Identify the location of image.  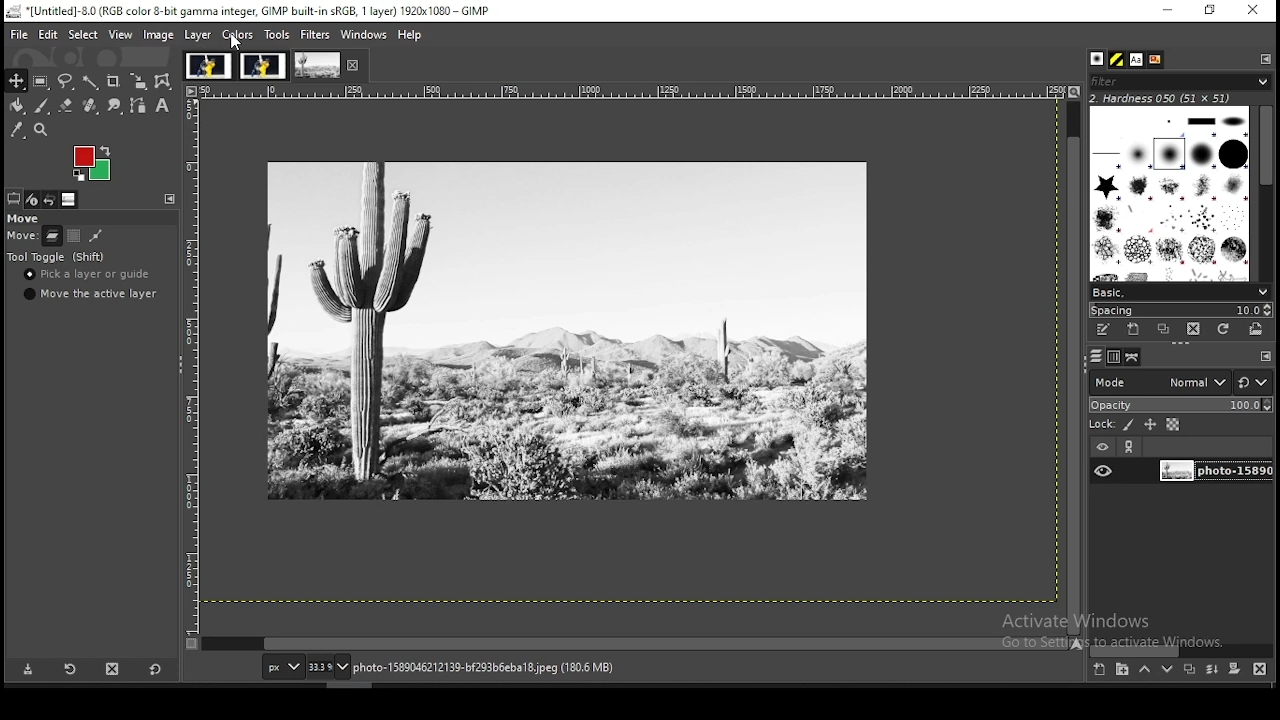
(317, 65).